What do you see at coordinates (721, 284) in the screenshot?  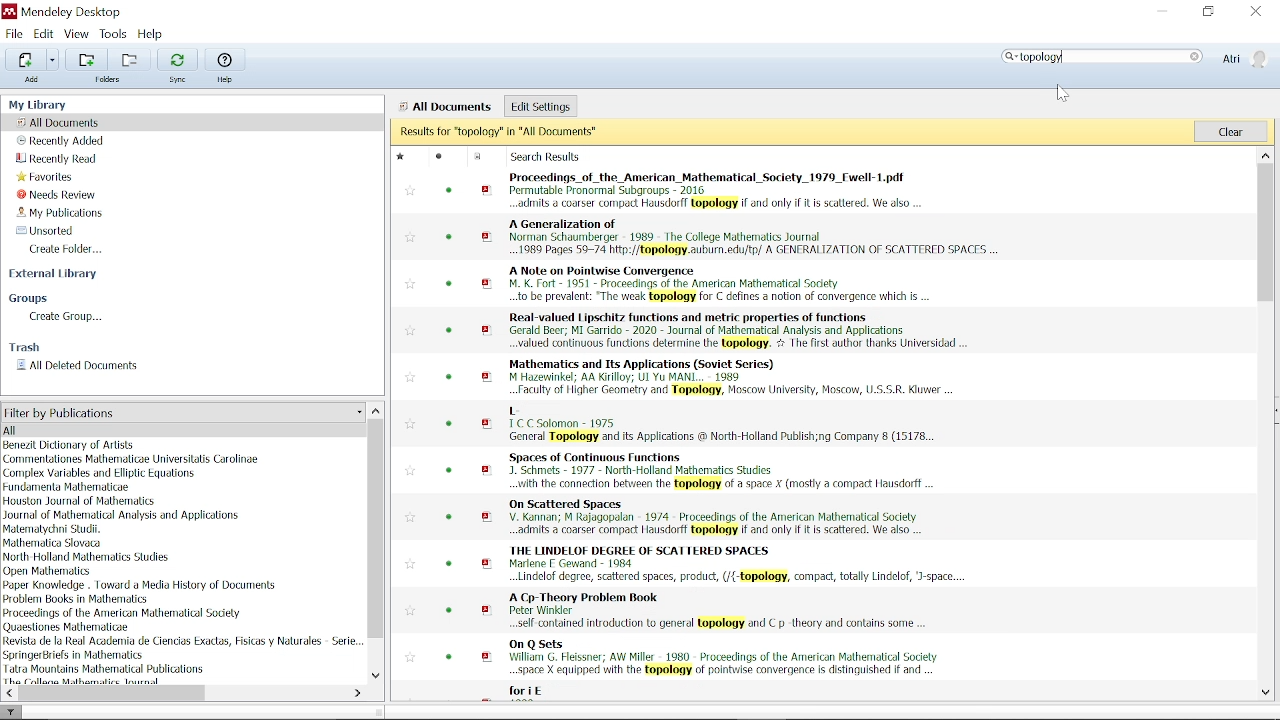 I see `citation` at bounding box center [721, 284].